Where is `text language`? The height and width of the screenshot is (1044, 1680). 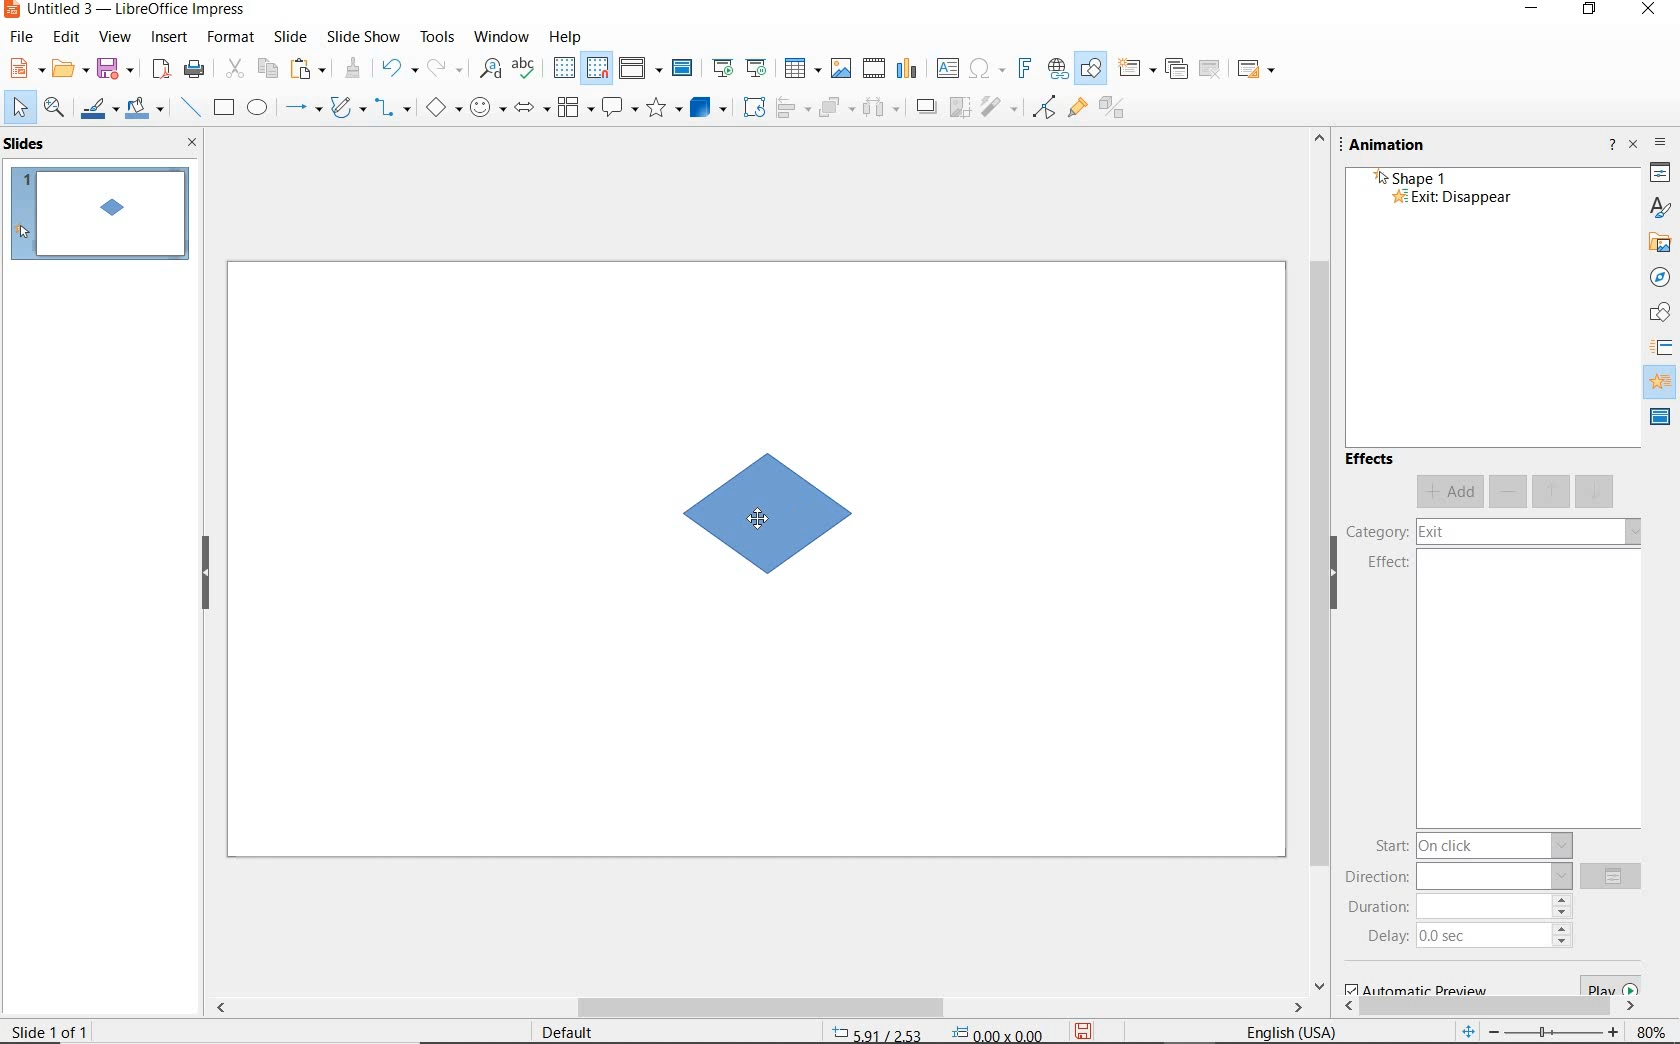 text language is located at coordinates (1295, 1030).